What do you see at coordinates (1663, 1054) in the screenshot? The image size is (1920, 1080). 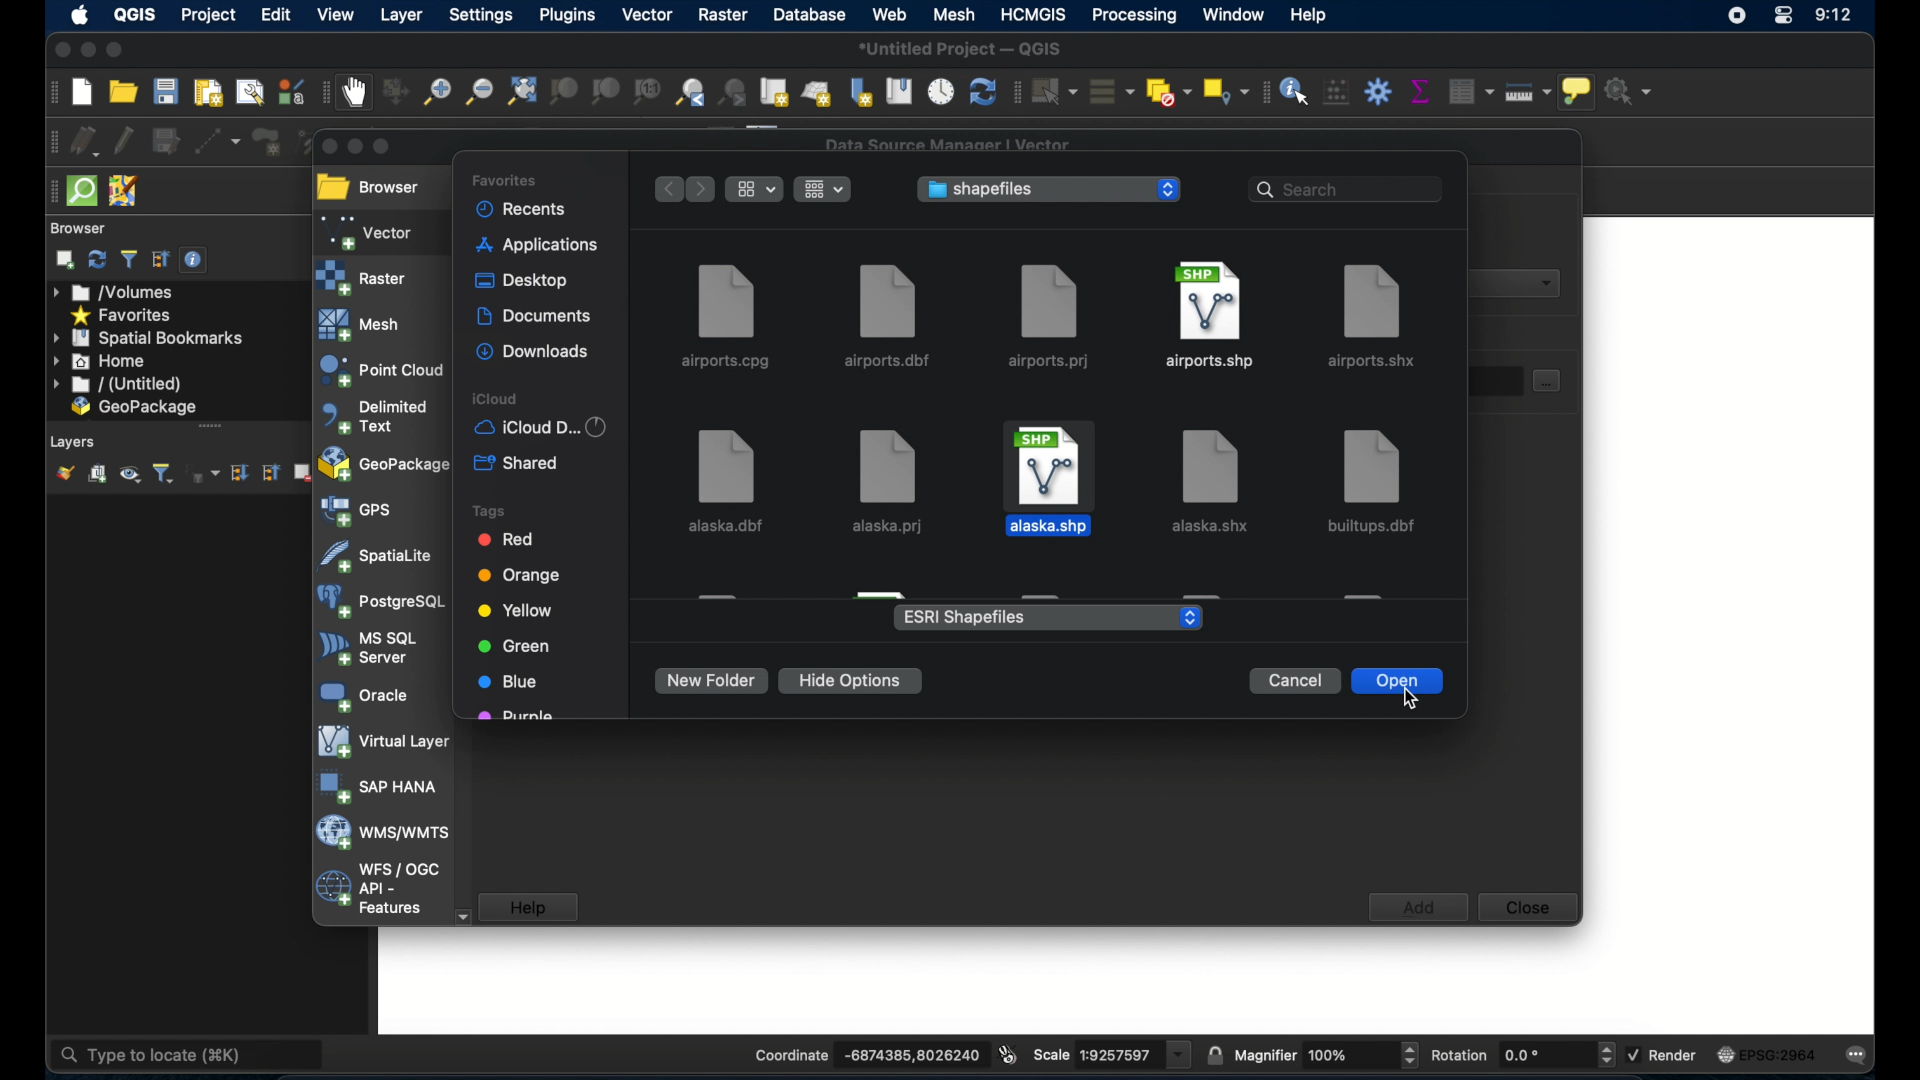 I see `render` at bounding box center [1663, 1054].